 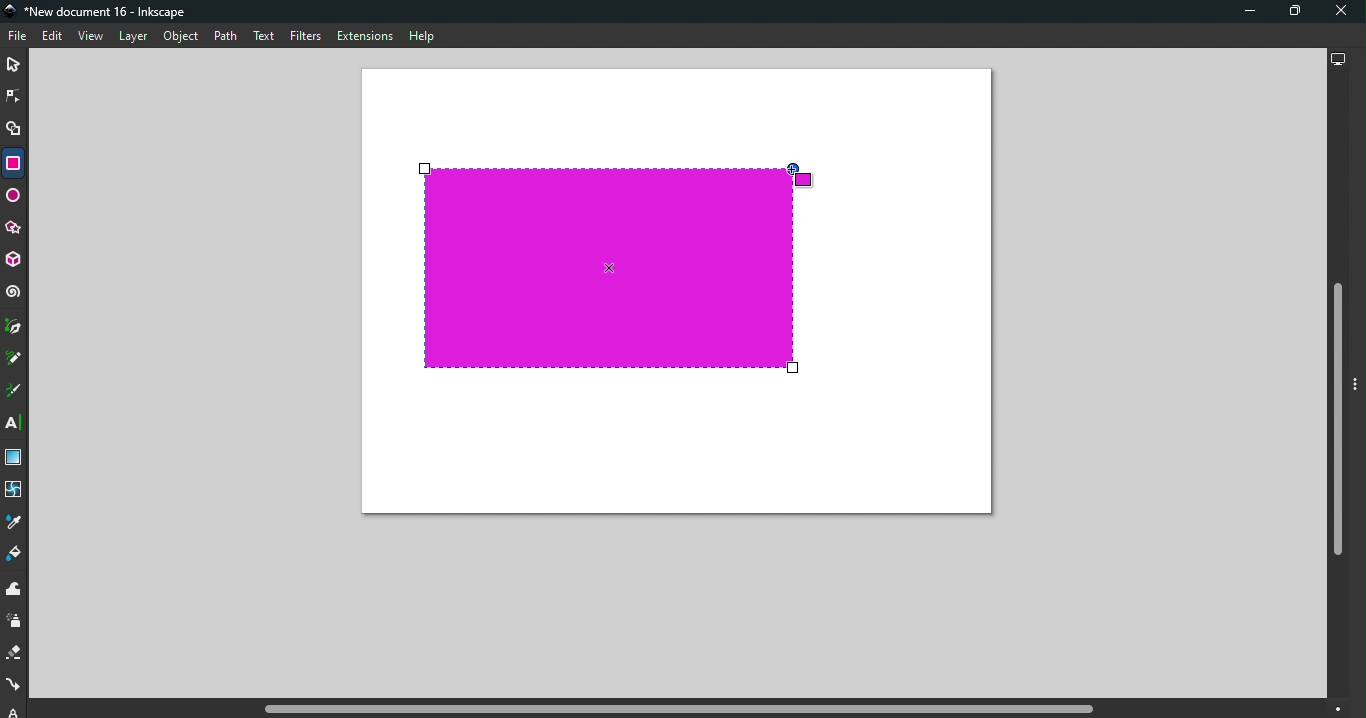 I want to click on Ellipse/Arc tool, so click(x=14, y=198).